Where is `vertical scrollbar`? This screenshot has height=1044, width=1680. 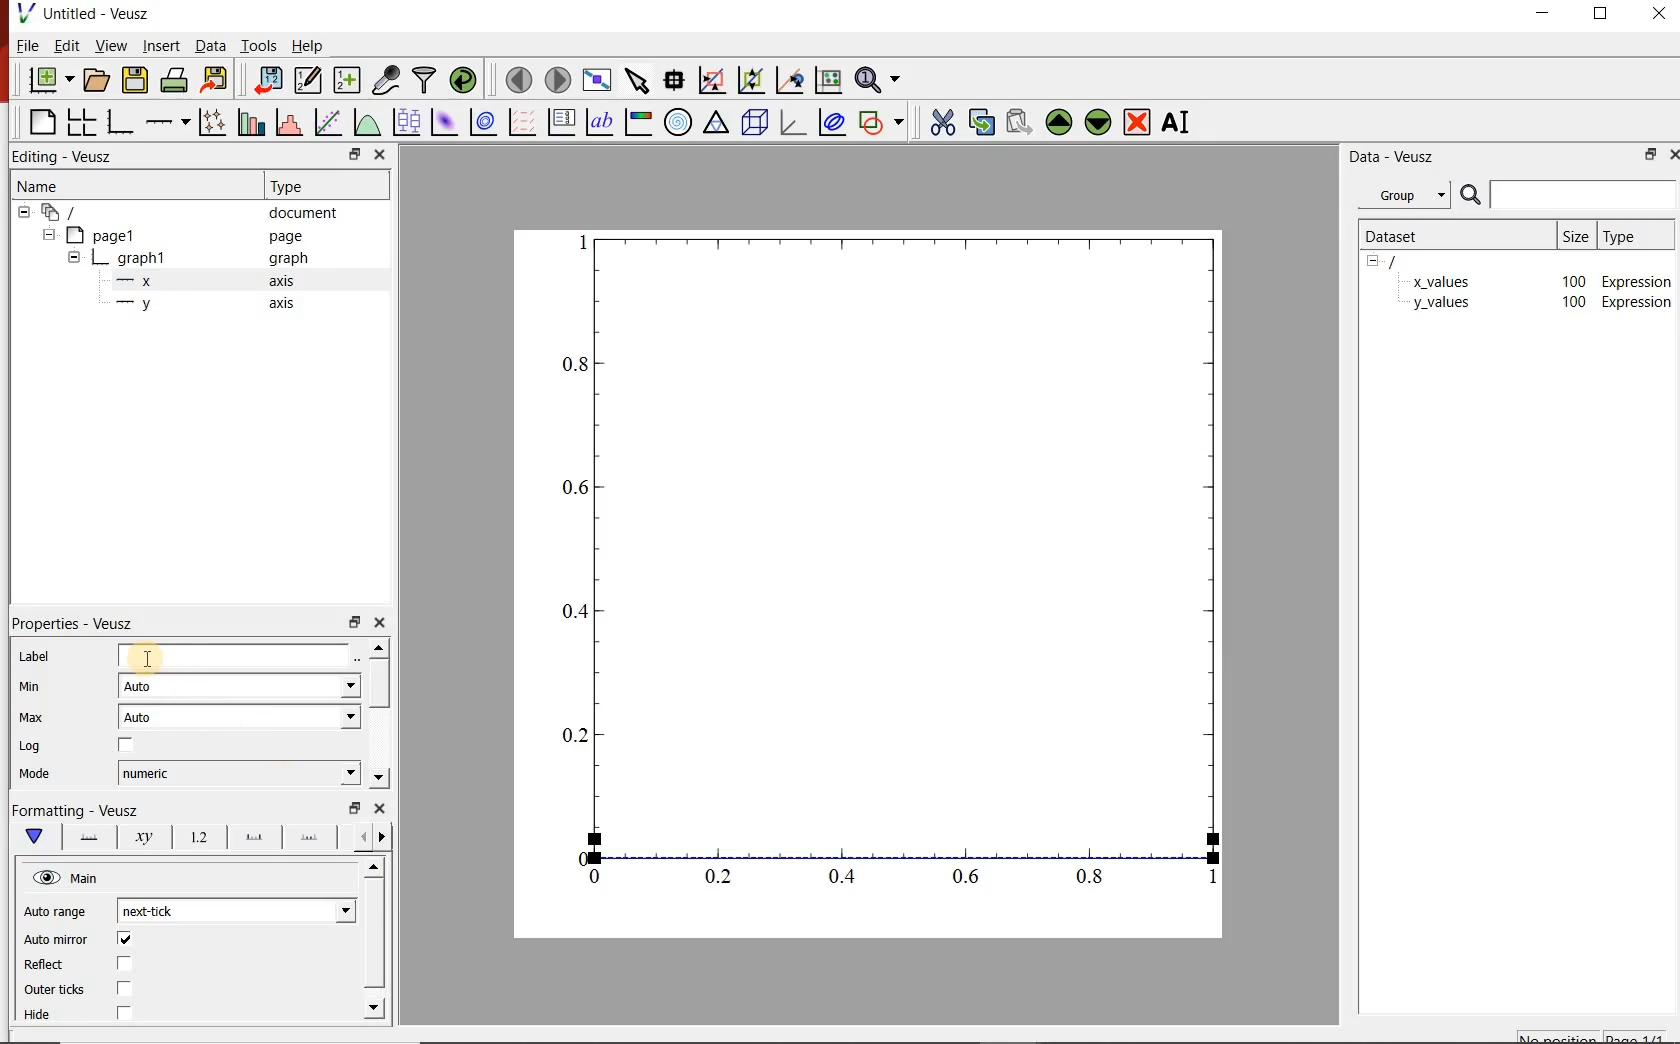 vertical scrollbar is located at coordinates (372, 935).